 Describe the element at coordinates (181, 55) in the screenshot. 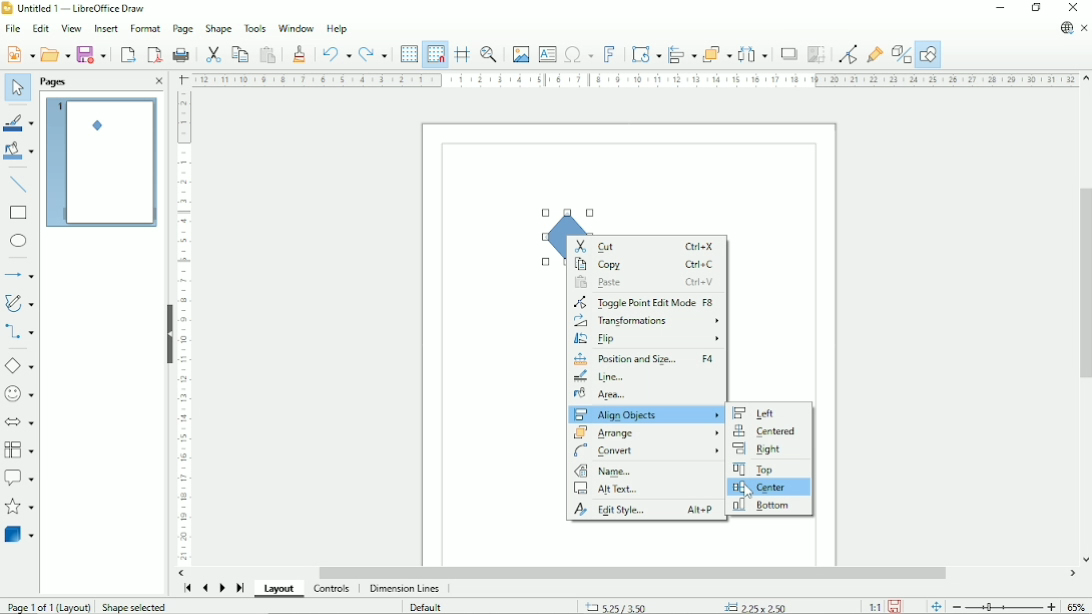

I see `Print` at that location.